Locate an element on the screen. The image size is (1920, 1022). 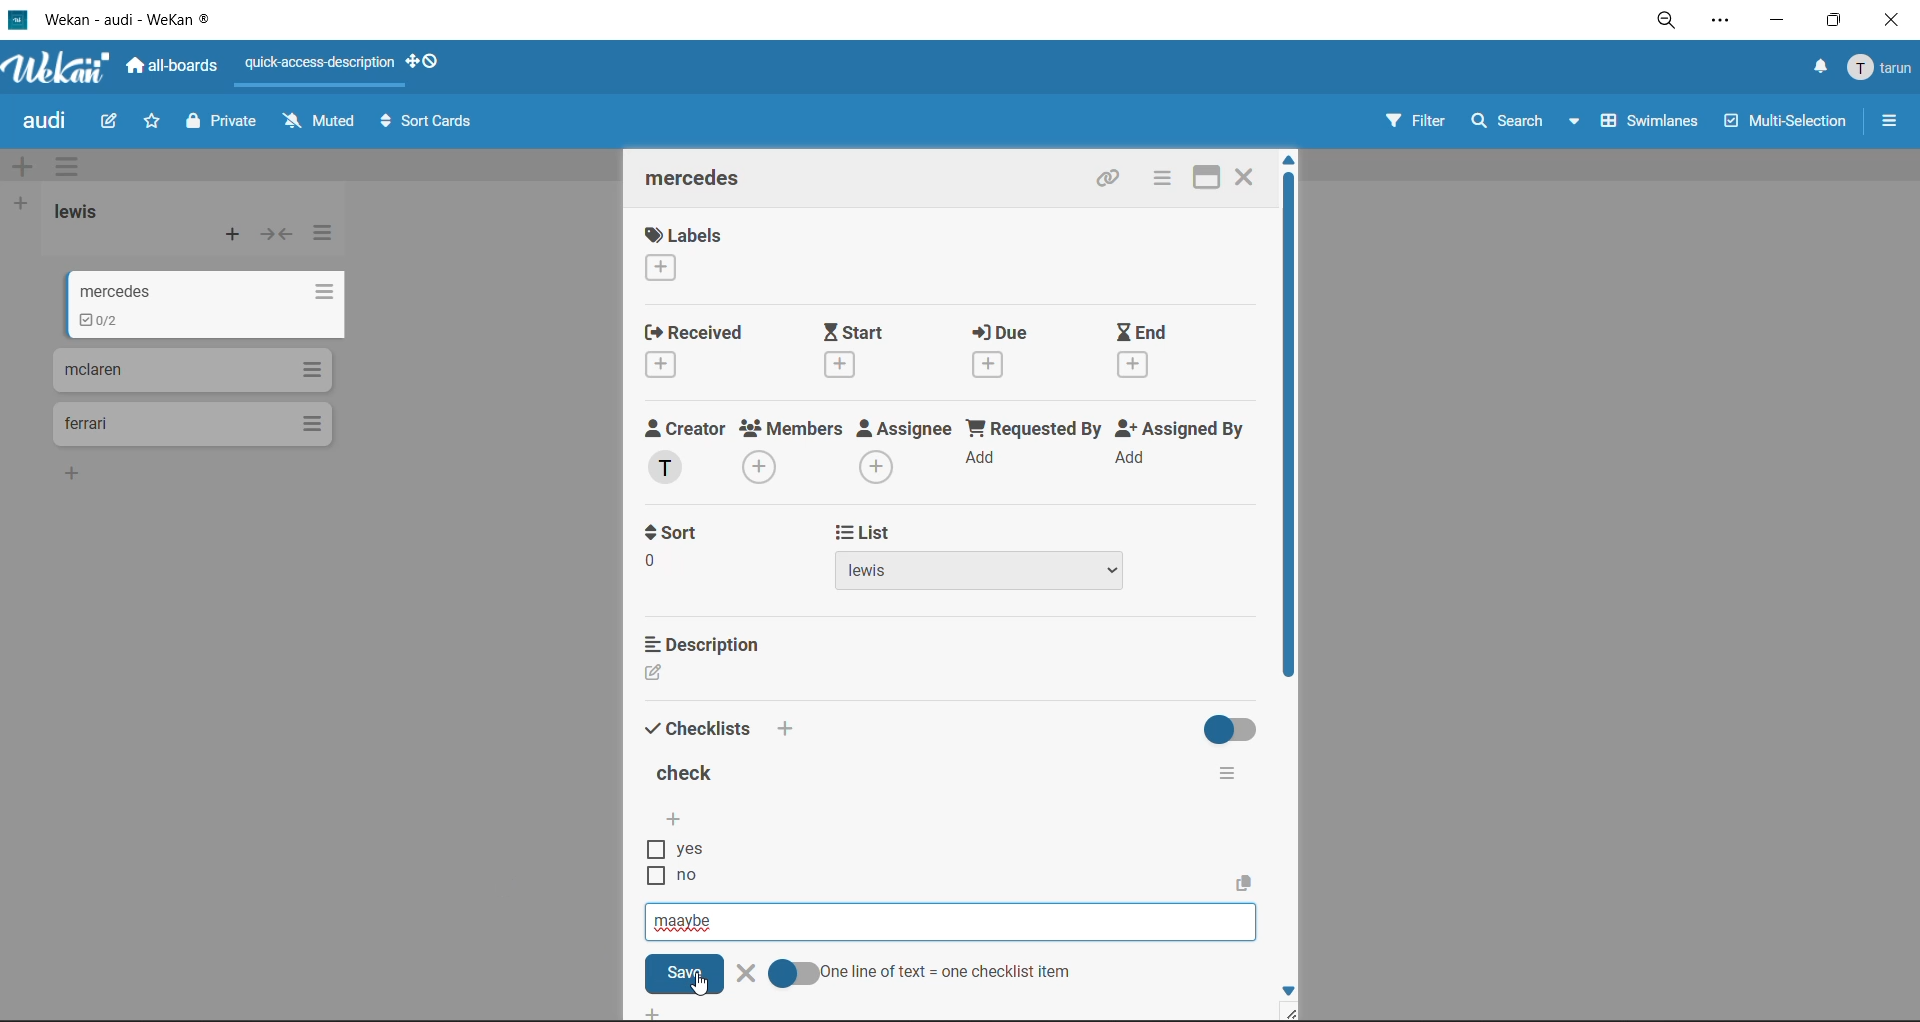
Save is located at coordinates (688, 972).